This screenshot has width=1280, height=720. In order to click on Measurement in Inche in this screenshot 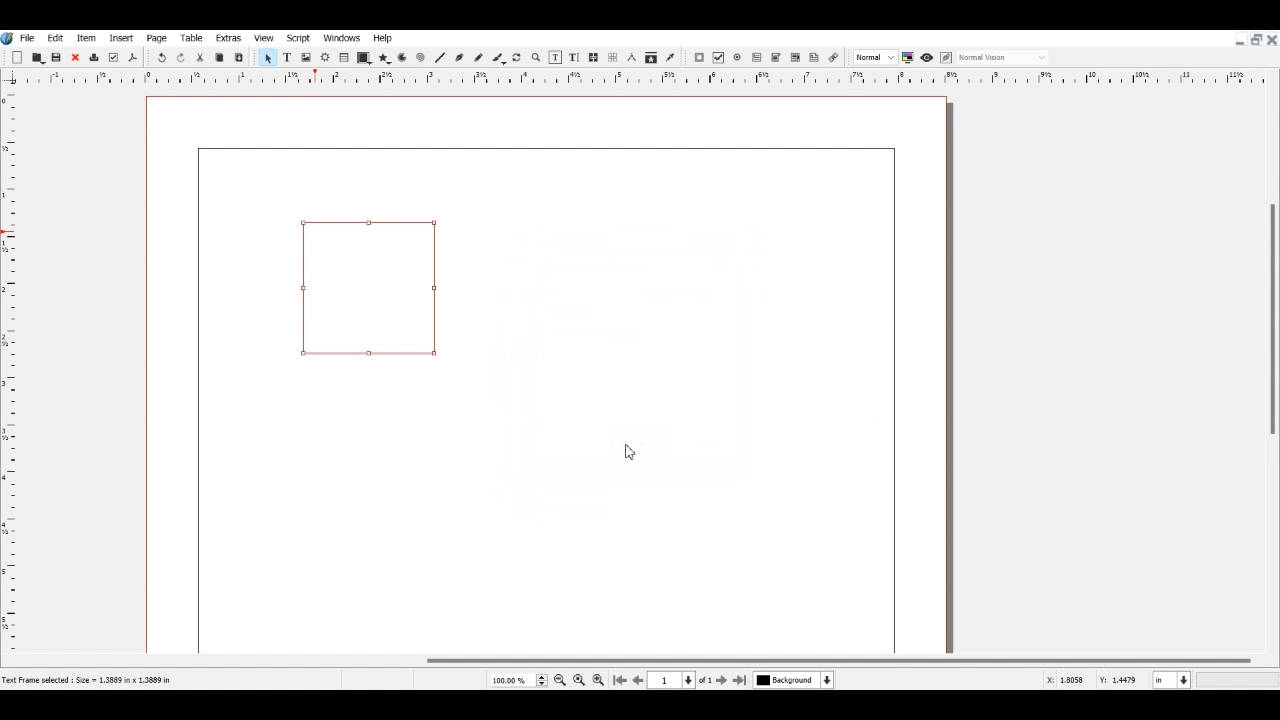, I will do `click(1172, 680)`.